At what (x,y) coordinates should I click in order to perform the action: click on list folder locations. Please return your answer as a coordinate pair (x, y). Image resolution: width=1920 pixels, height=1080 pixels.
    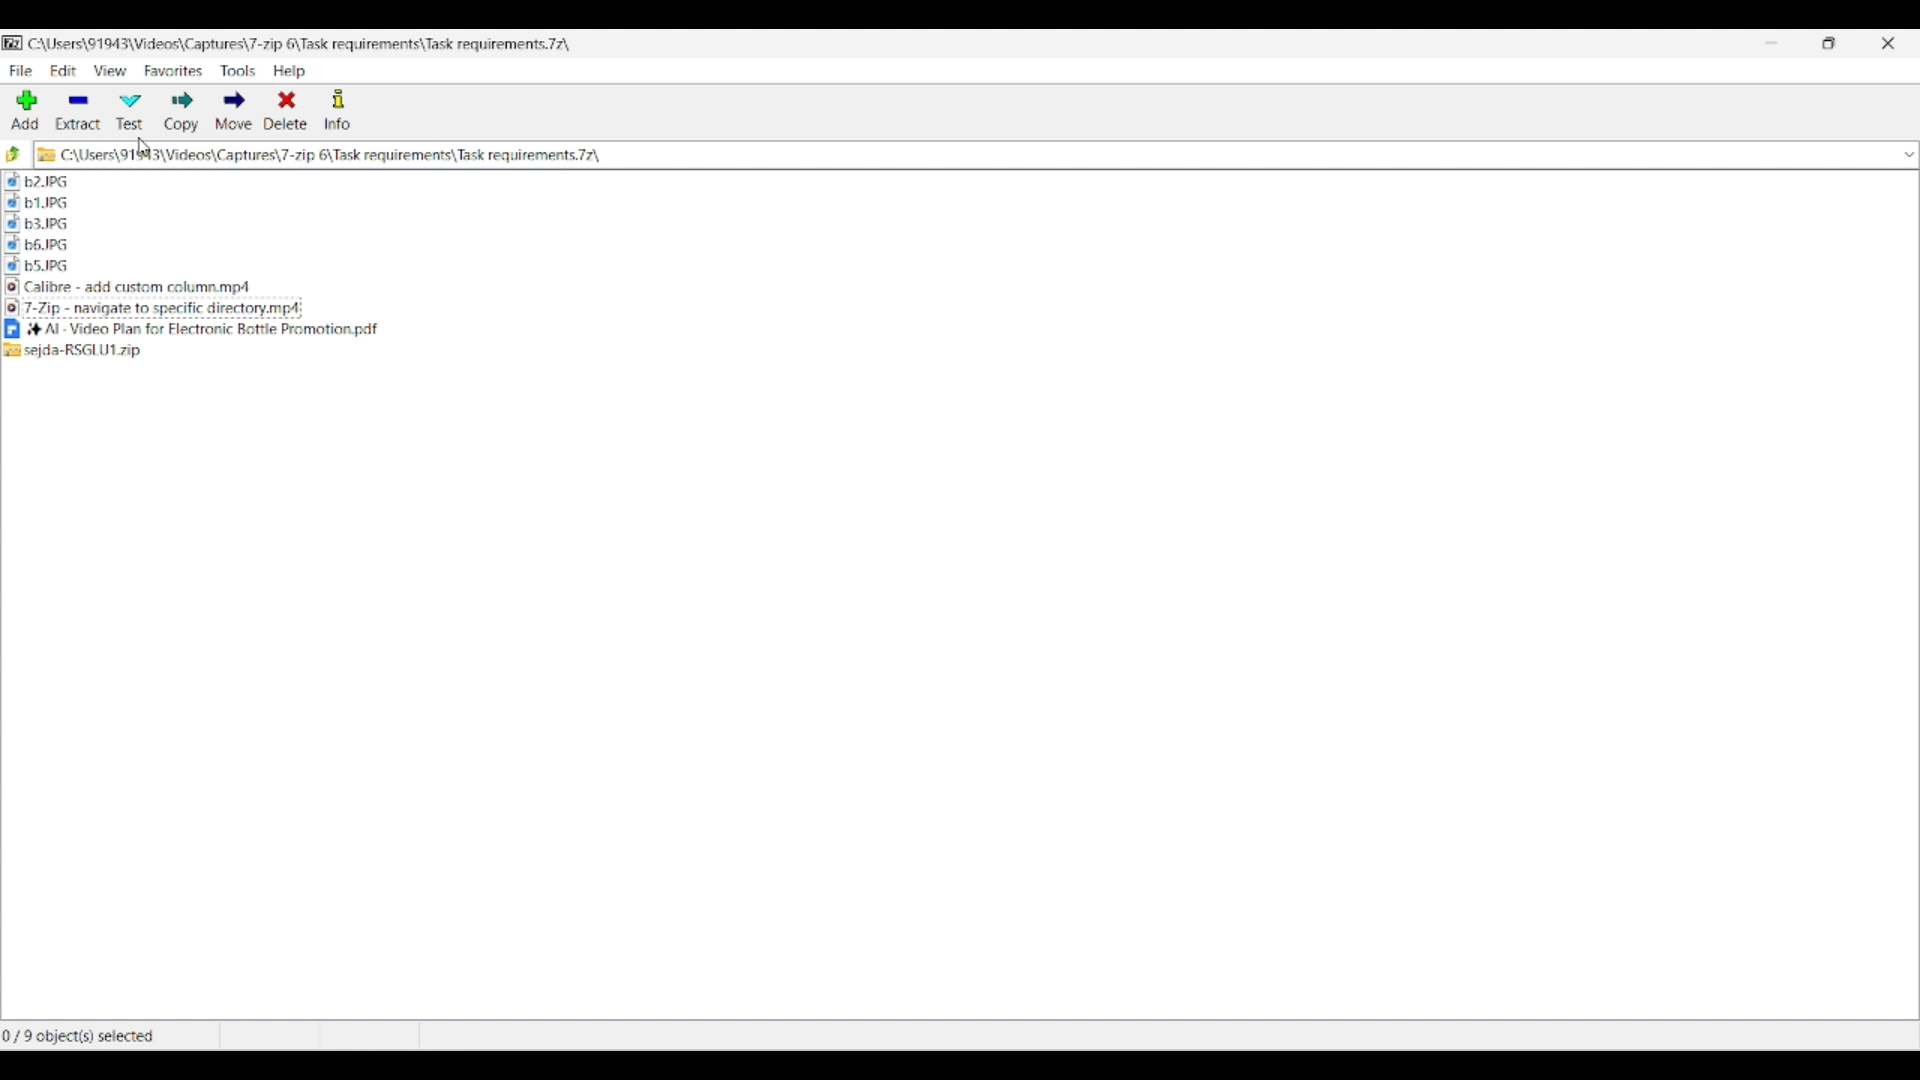
    Looking at the image, I should click on (1906, 156).